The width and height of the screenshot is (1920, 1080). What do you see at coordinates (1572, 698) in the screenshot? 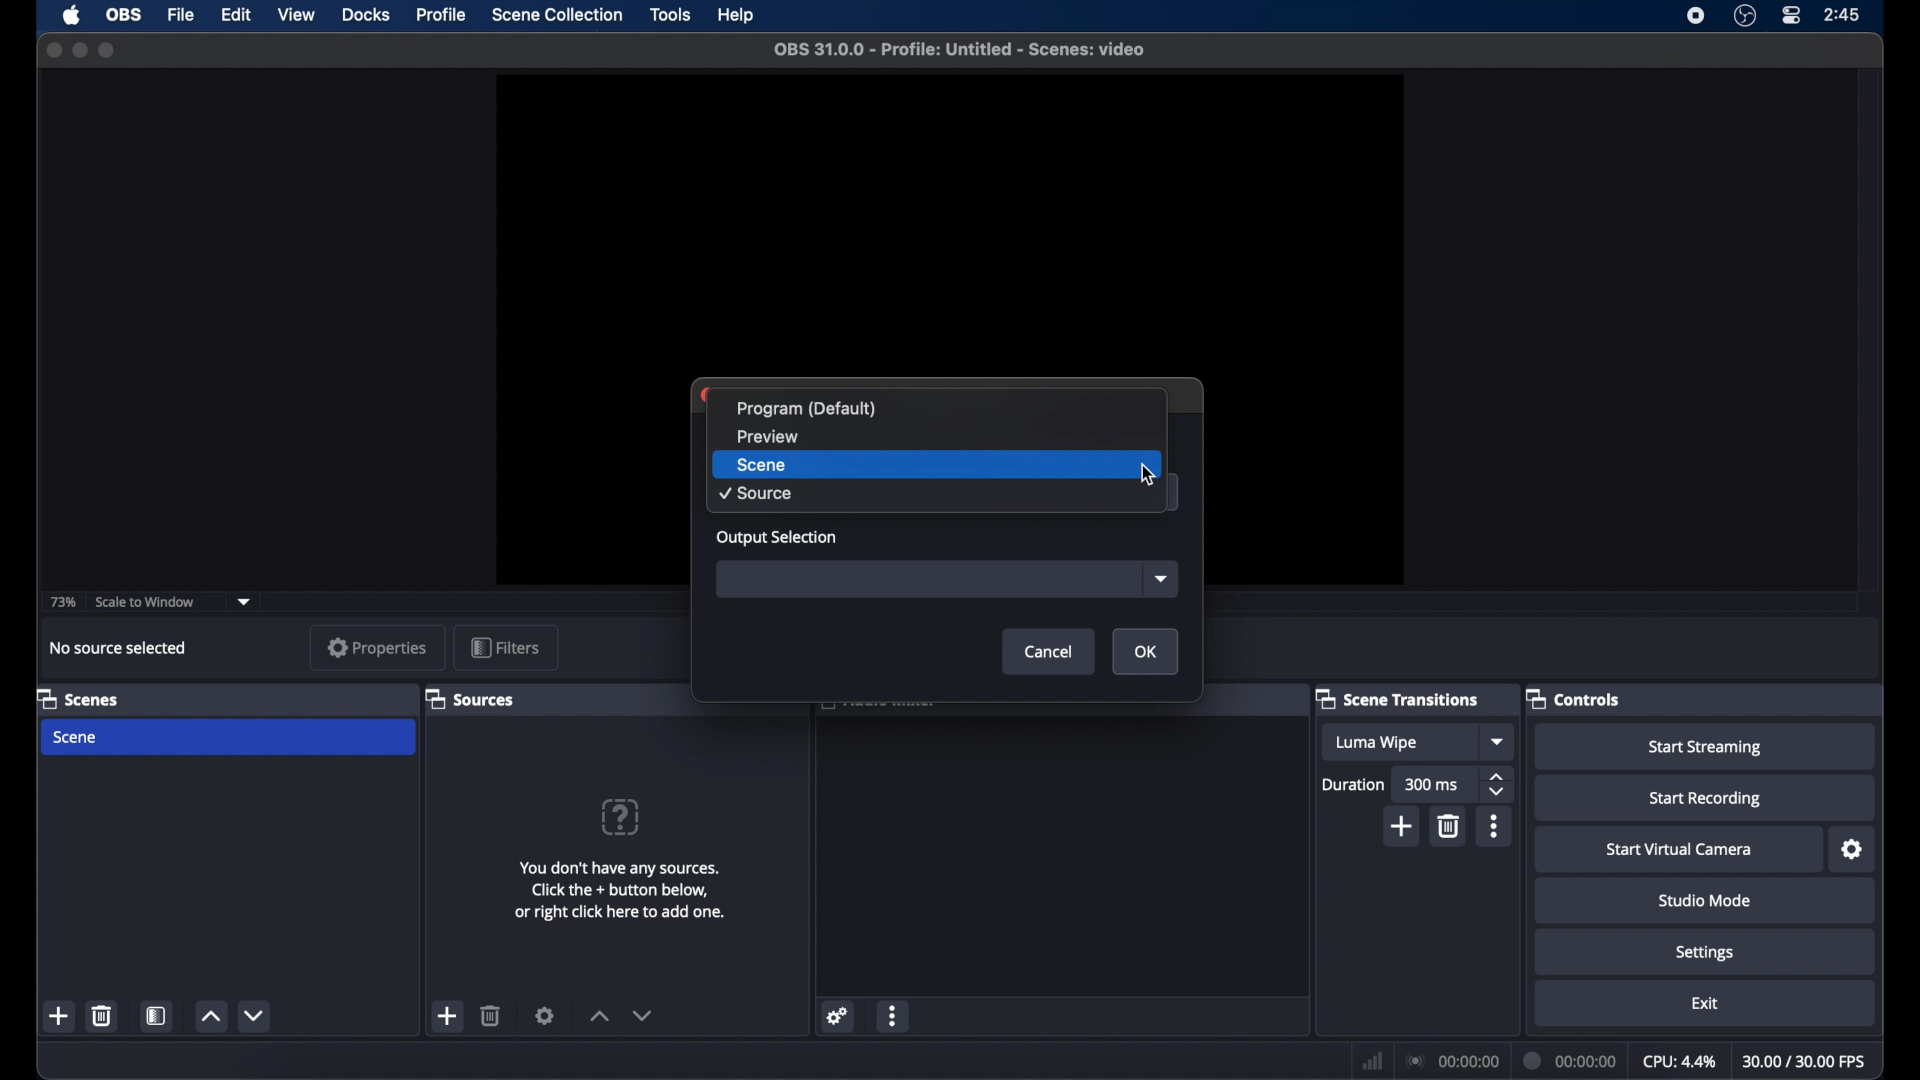
I see `controls` at bounding box center [1572, 698].